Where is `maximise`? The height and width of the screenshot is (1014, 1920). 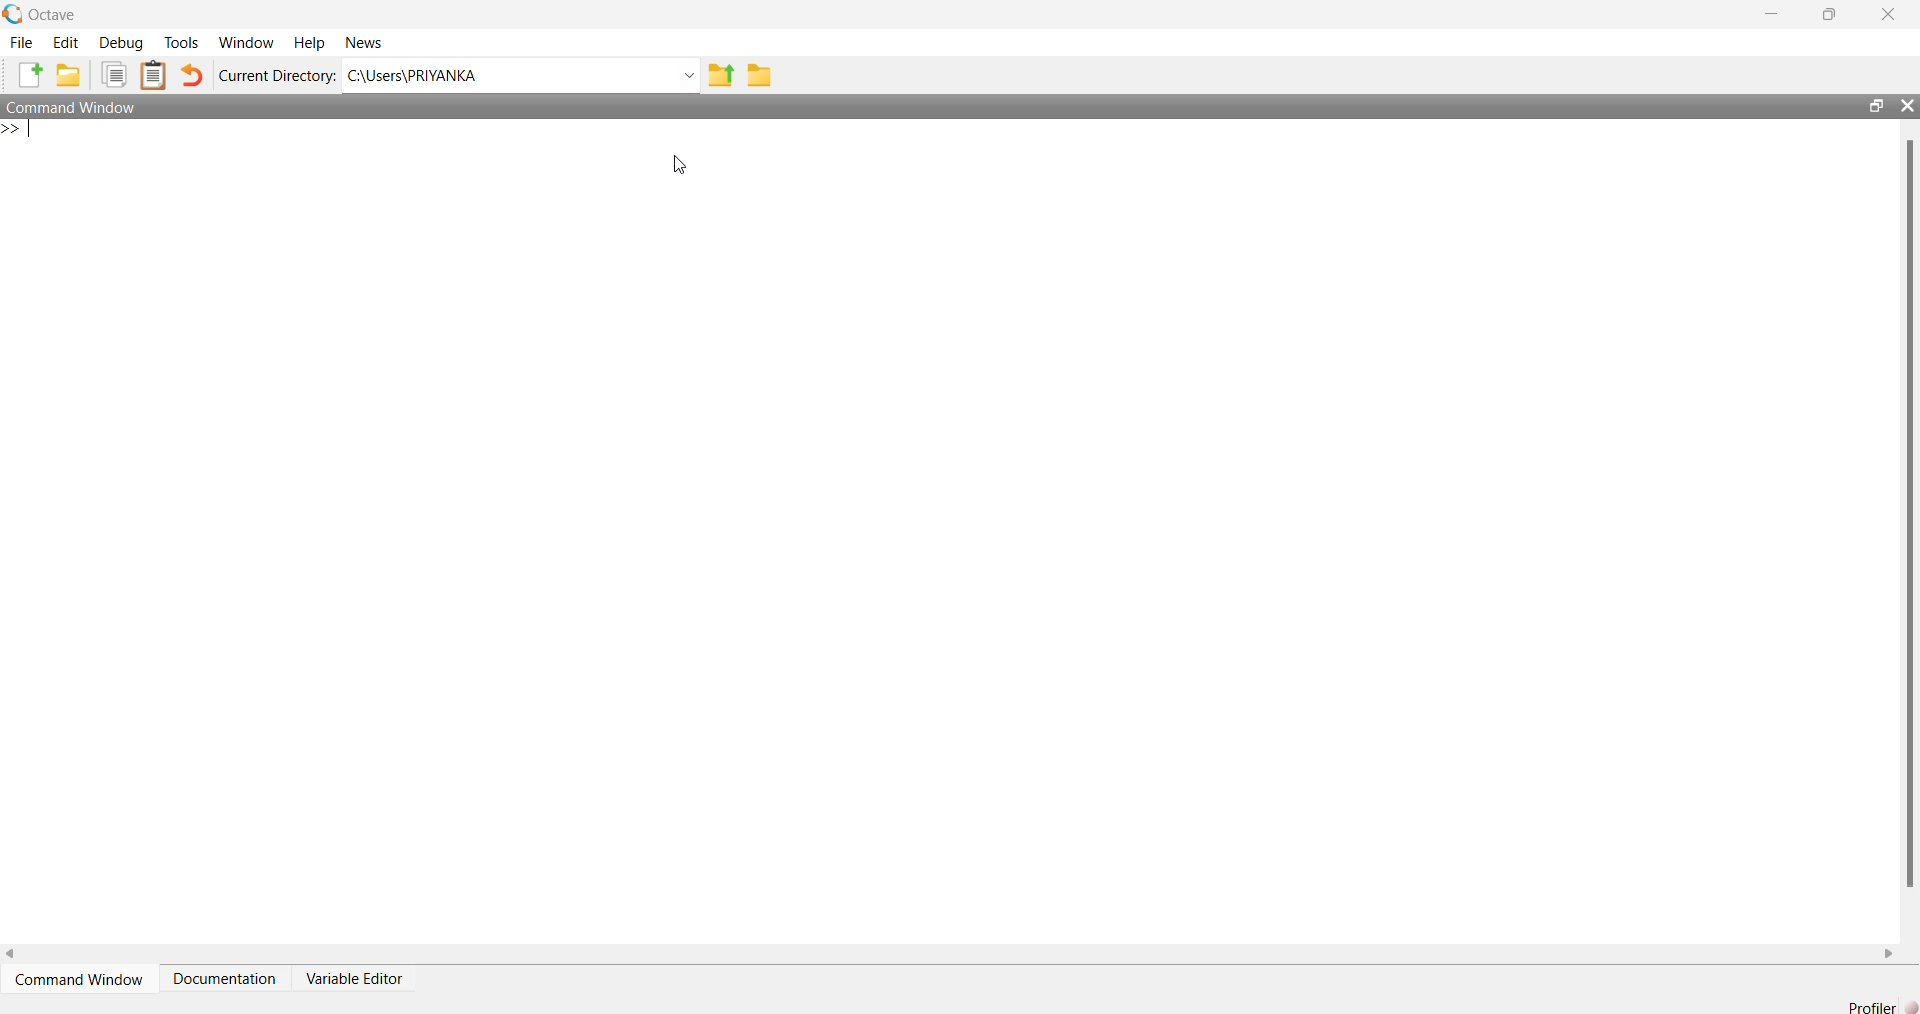 maximise is located at coordinates (1869, 104).